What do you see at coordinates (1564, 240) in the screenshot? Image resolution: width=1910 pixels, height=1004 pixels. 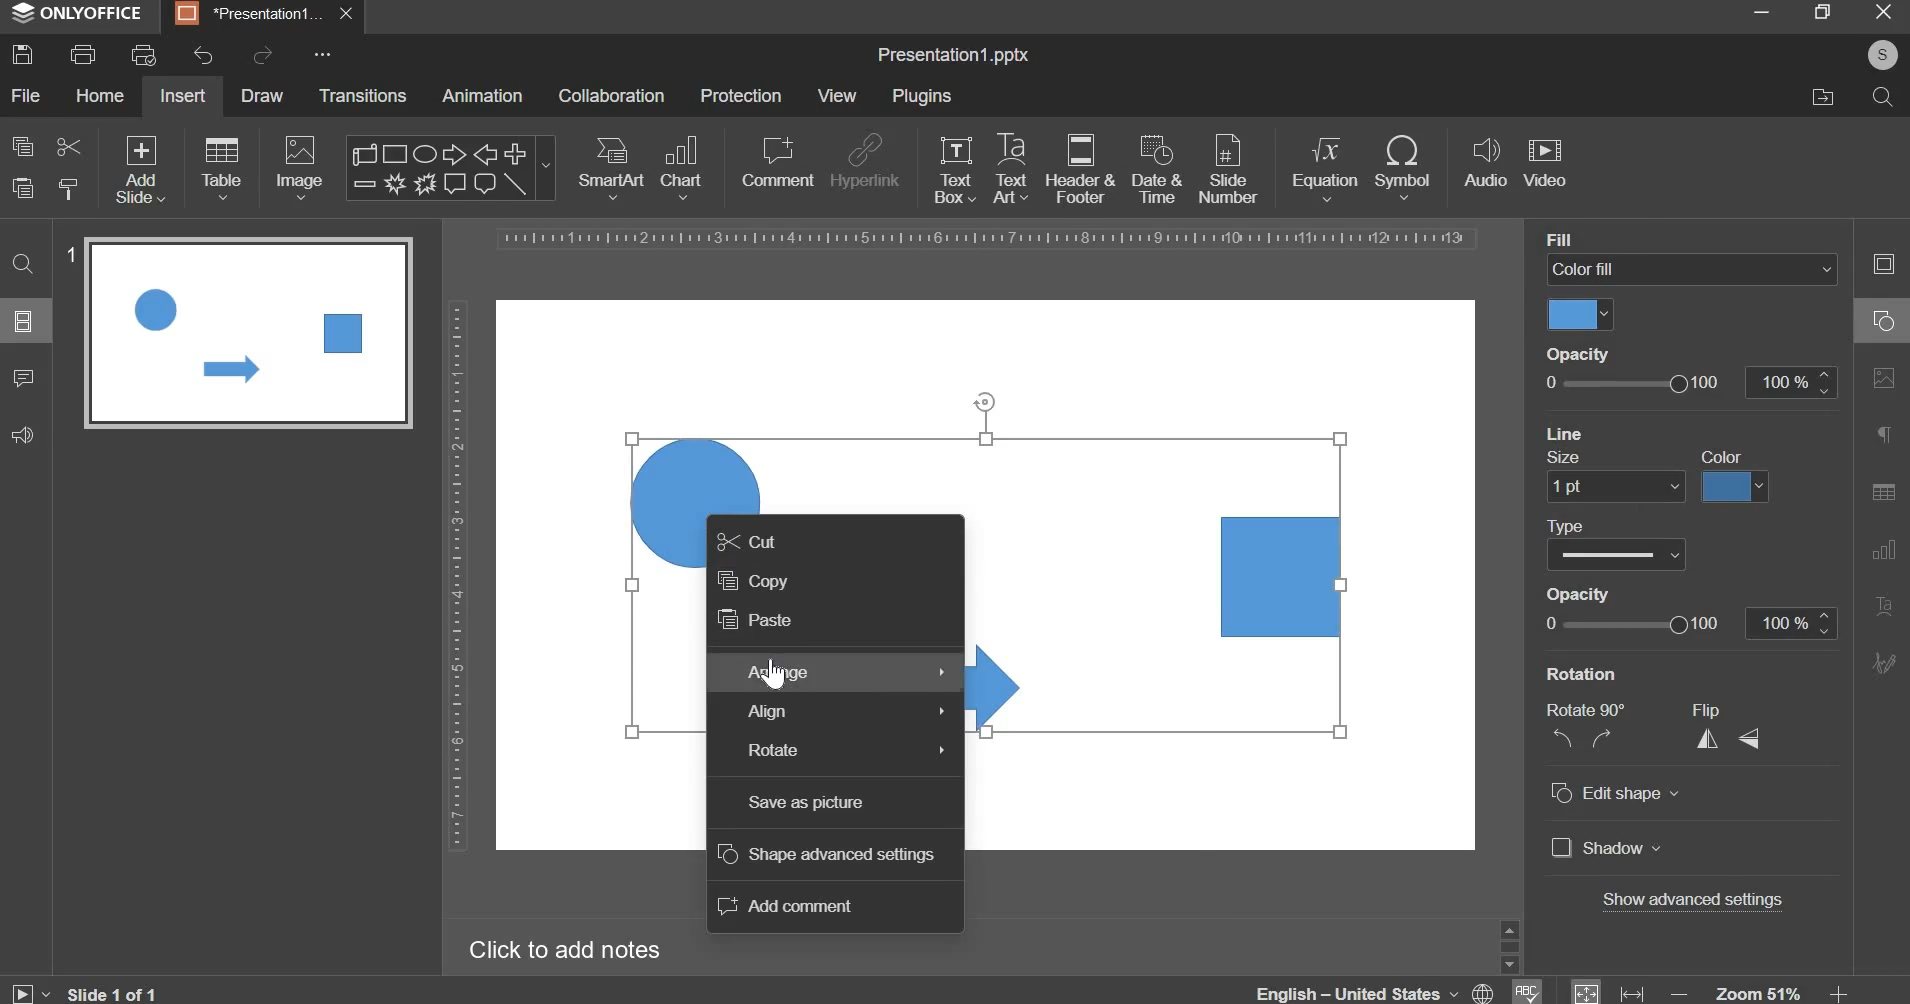 I see `Fill` at bounding box center [1564, 240].